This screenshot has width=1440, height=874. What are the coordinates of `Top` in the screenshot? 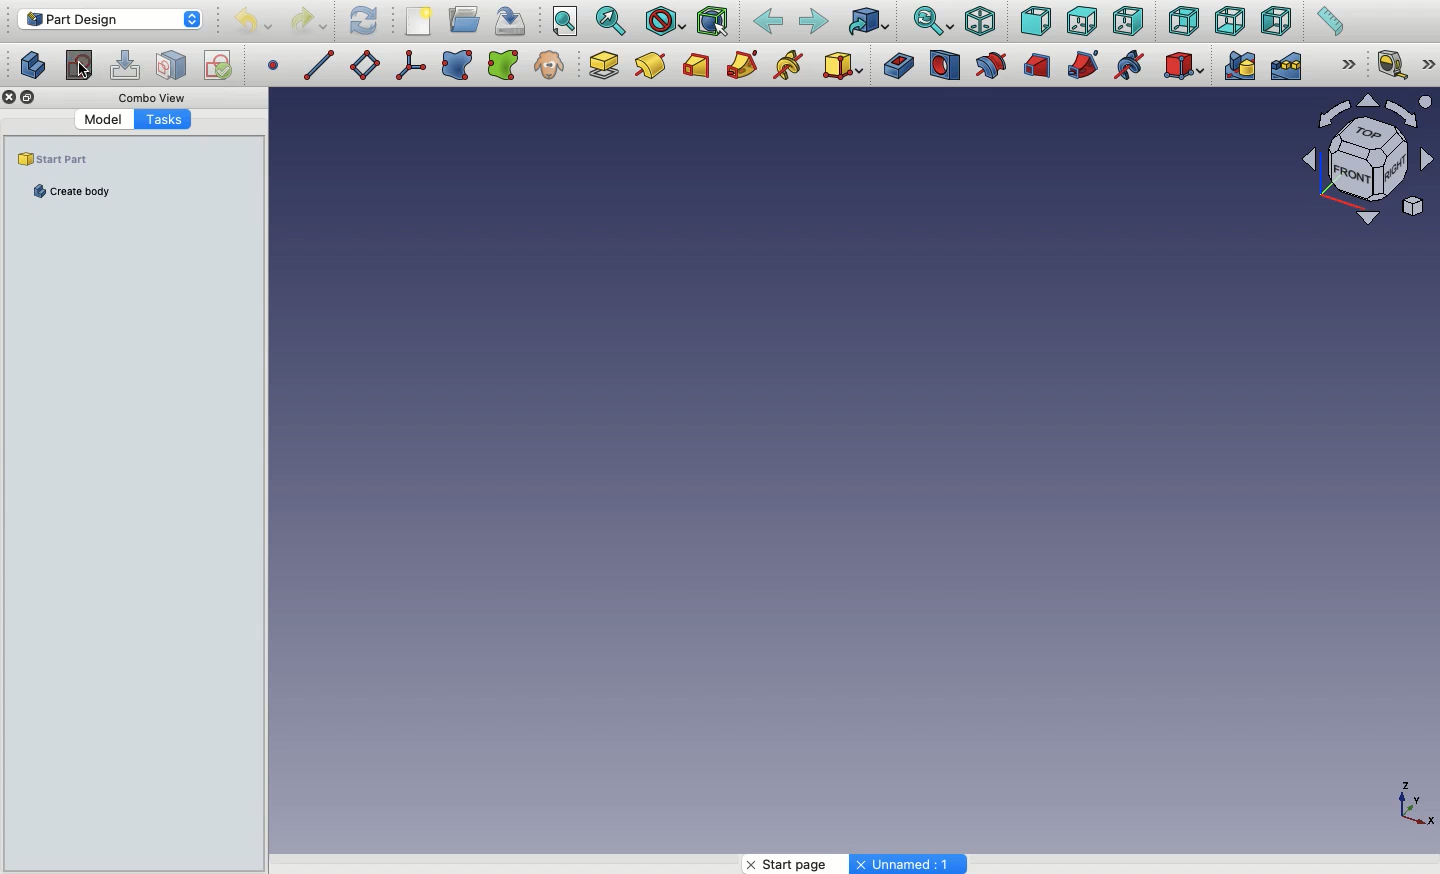 It's located at (1081, 22).